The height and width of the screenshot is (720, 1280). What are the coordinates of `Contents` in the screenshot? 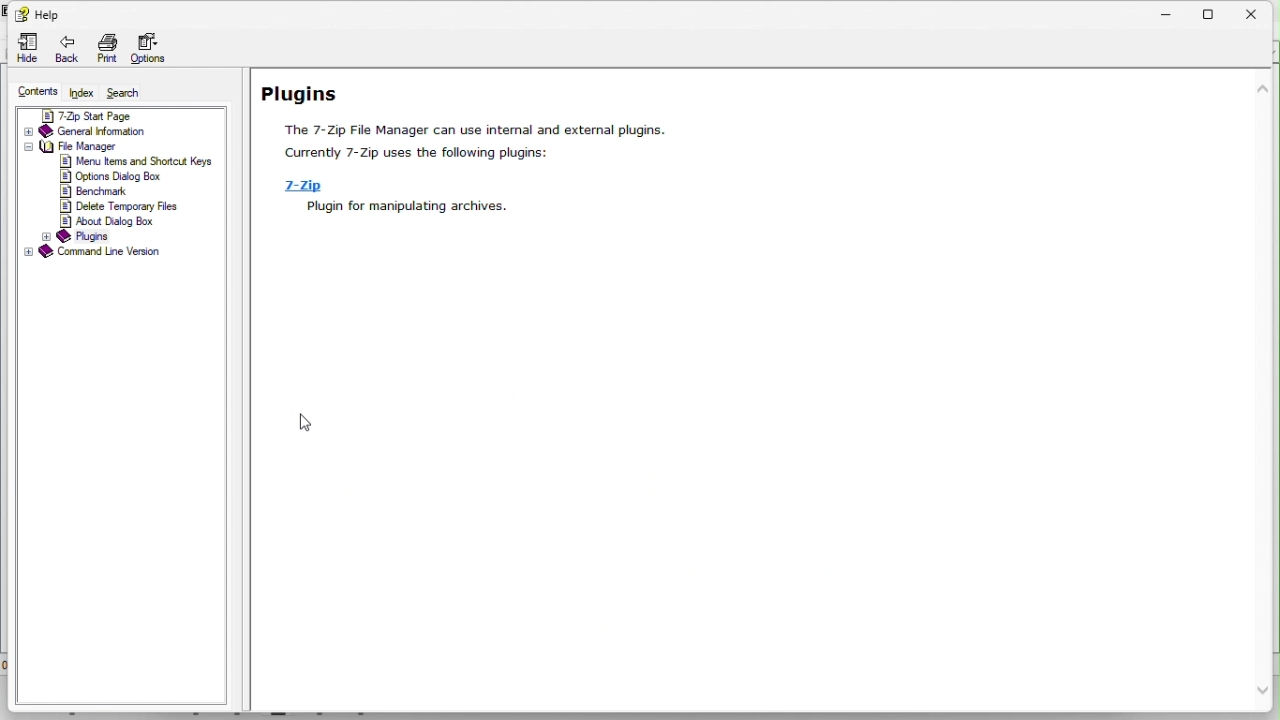 It's located at (31, 93).